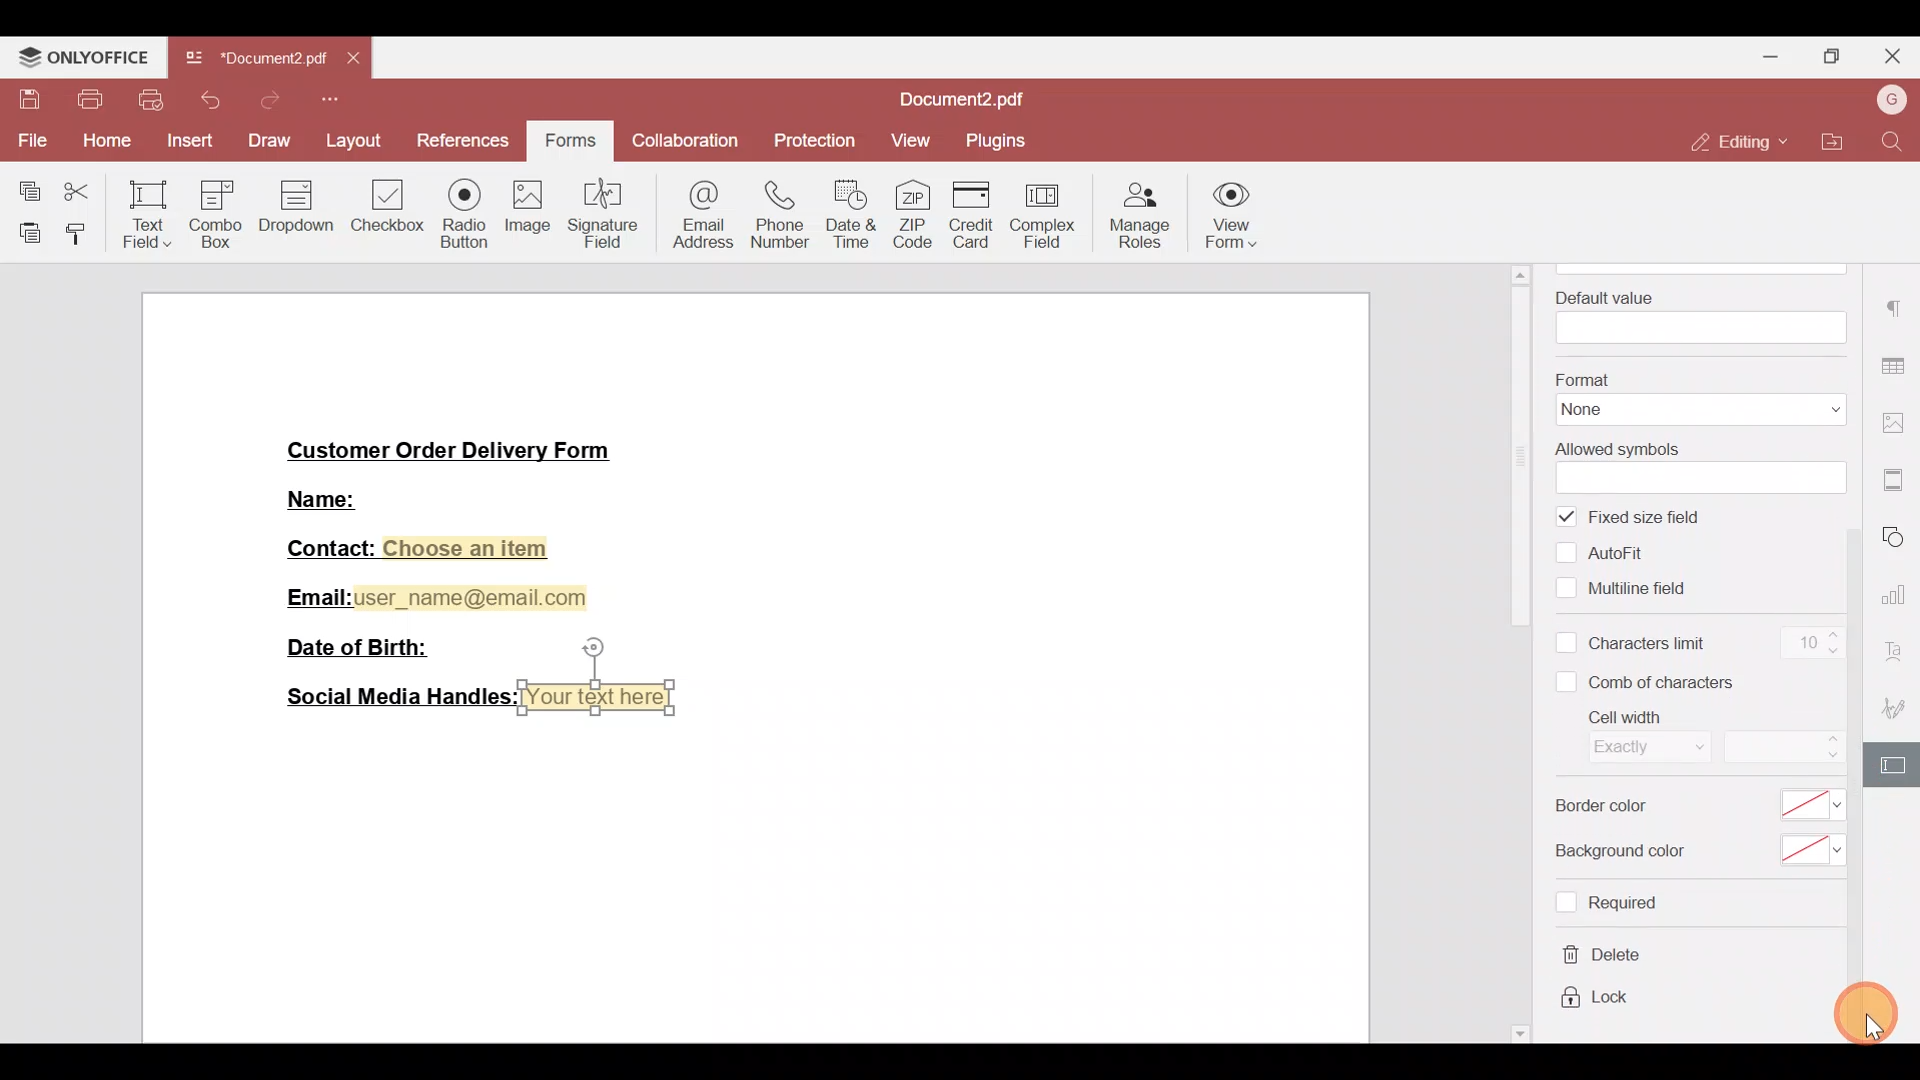 This screenshot has width=1920, height=1080. I want to click on View form, so click(1241, 212).